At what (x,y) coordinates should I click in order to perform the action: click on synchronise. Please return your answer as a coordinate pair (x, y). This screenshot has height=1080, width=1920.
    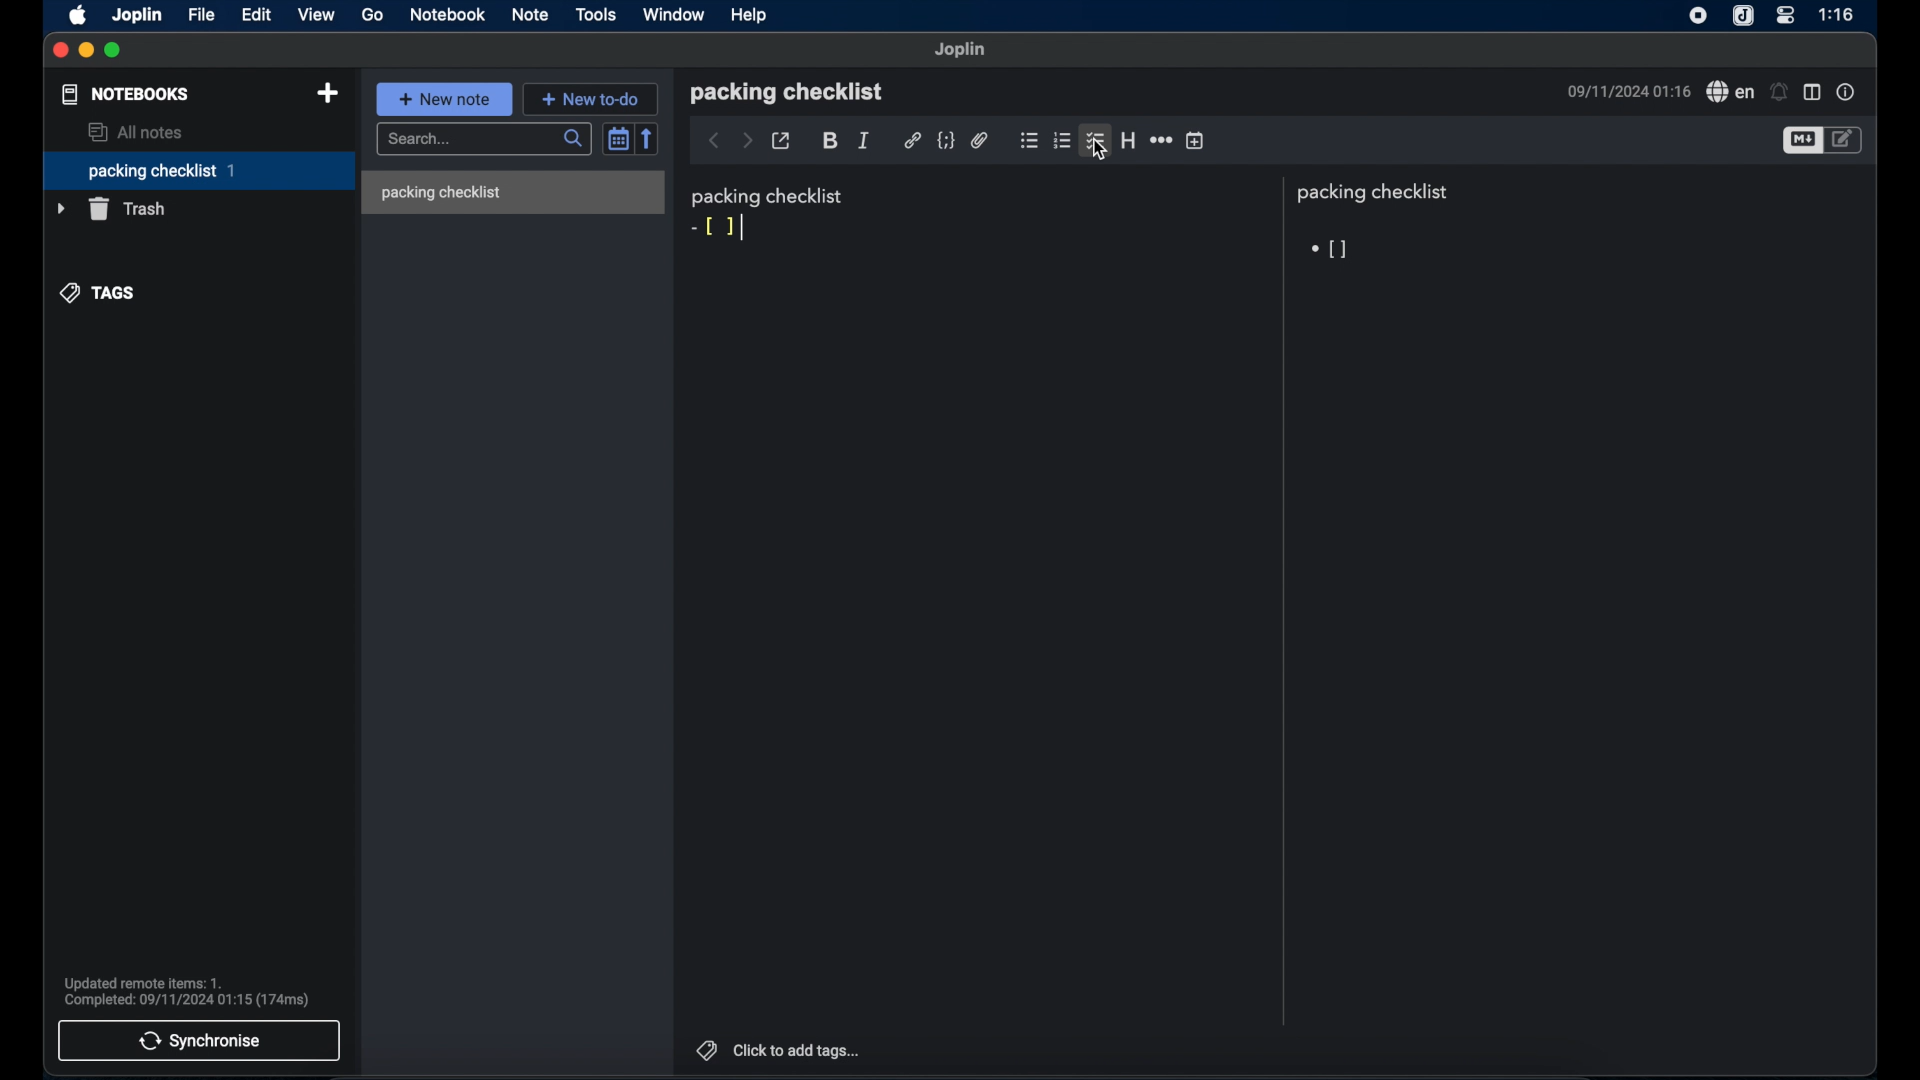
    Looking at the image, I should click on (198, 1041).